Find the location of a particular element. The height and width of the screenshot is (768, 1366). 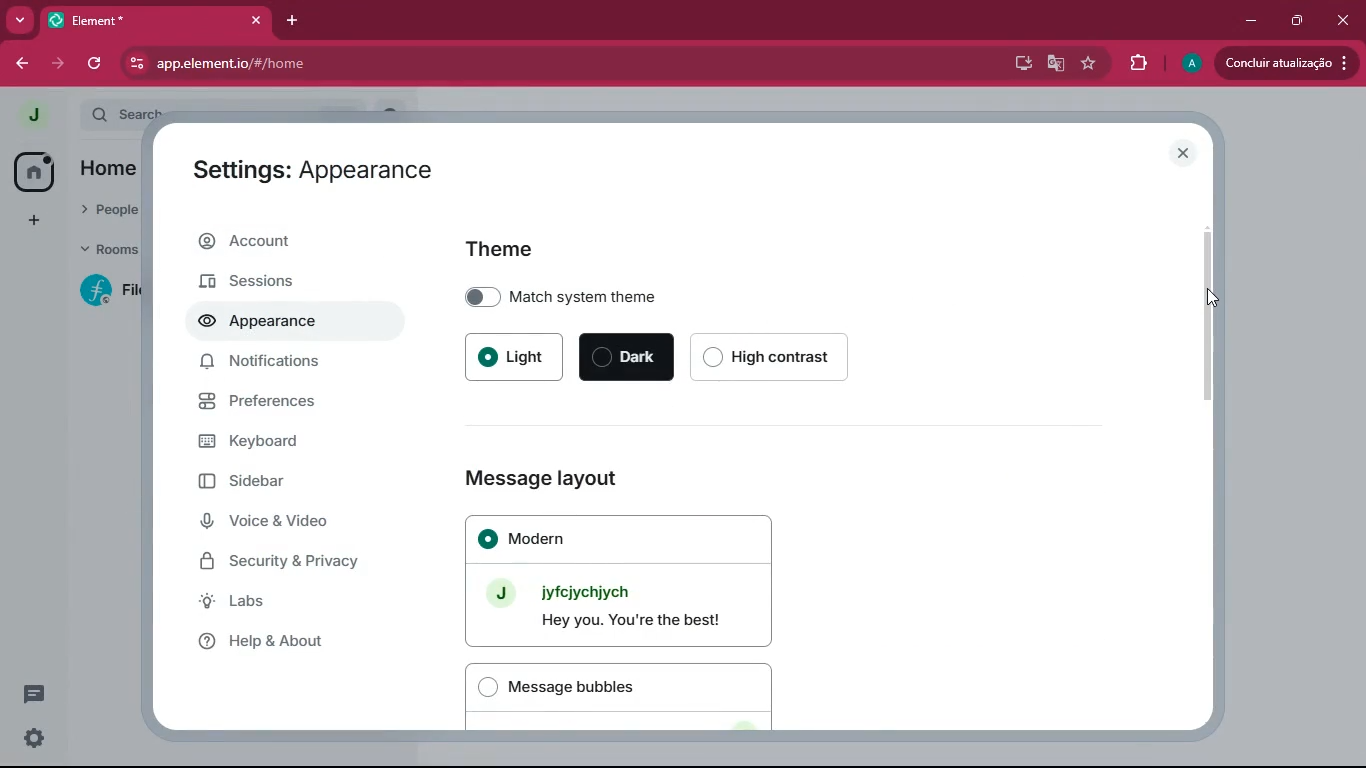

security & privacy is located at coordinates (295, 561).